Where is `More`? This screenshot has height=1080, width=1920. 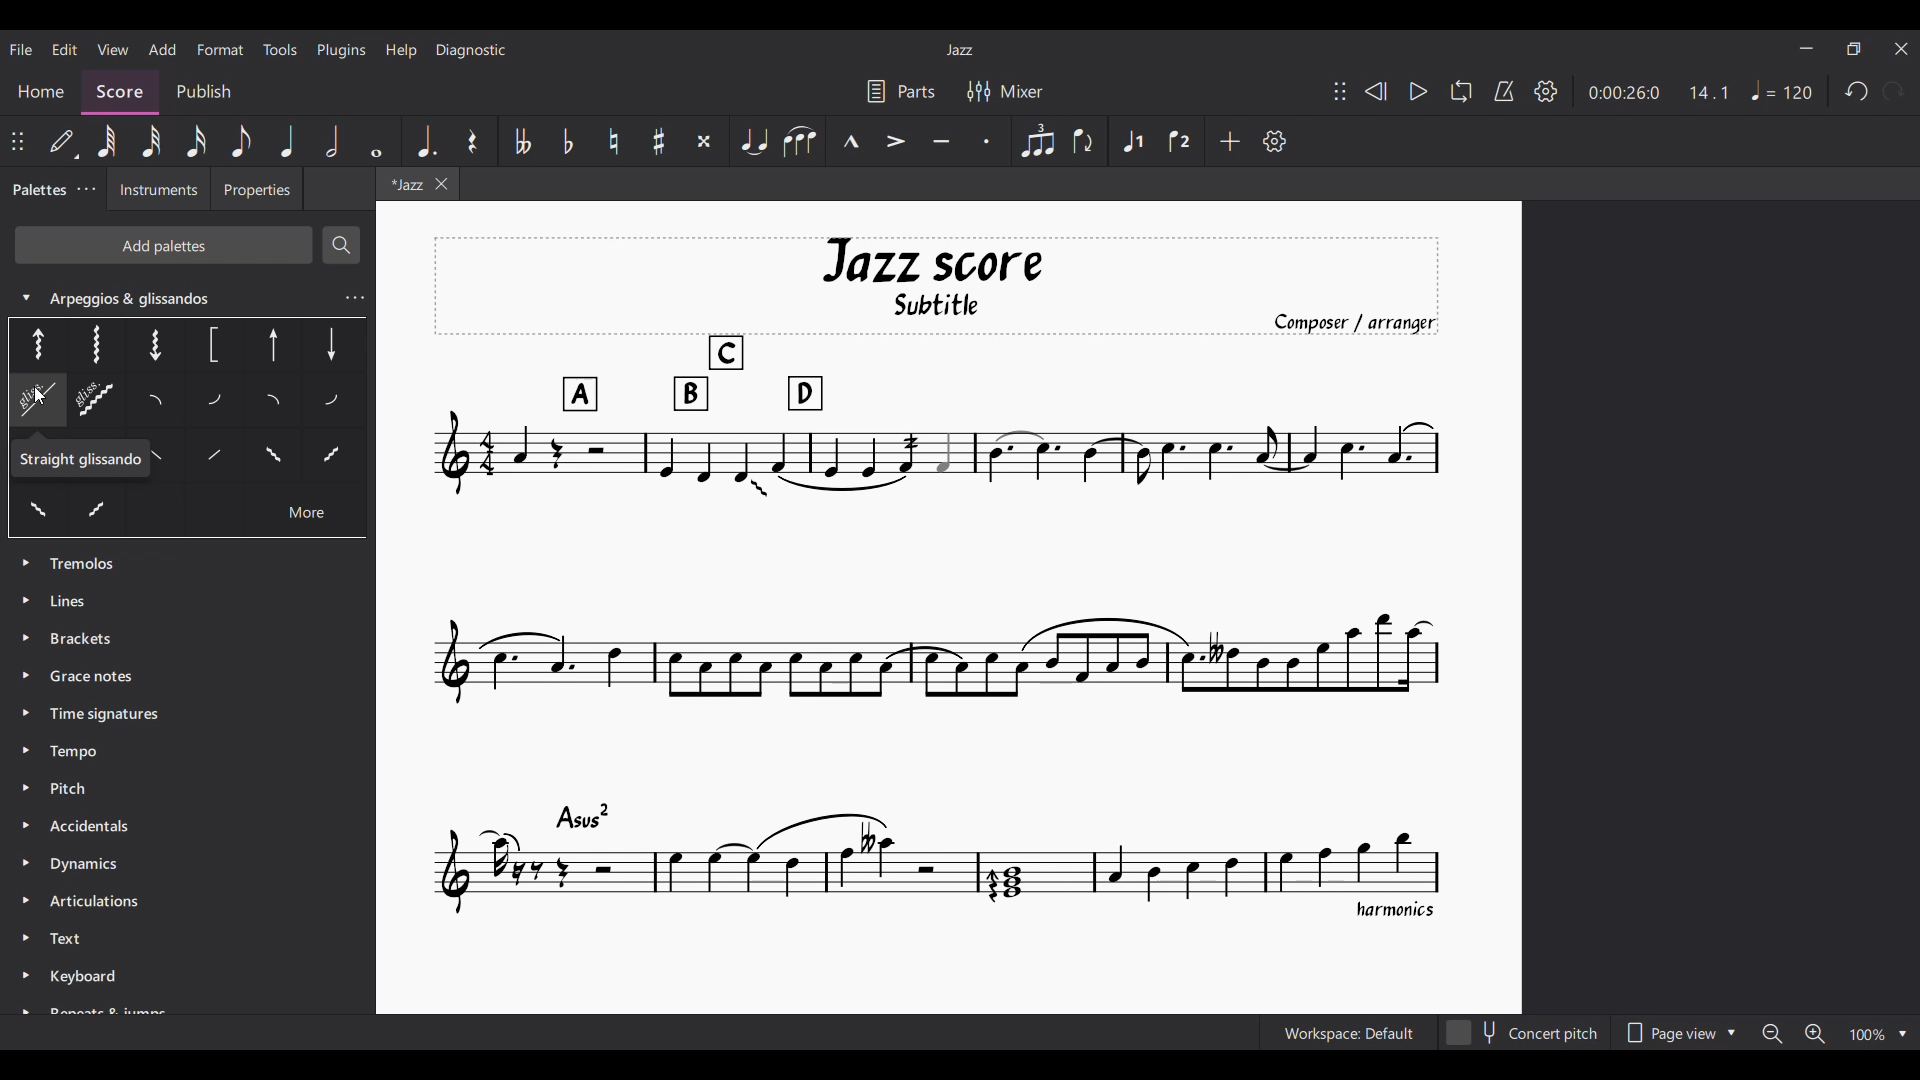 More is located at coordinates (306, 516).